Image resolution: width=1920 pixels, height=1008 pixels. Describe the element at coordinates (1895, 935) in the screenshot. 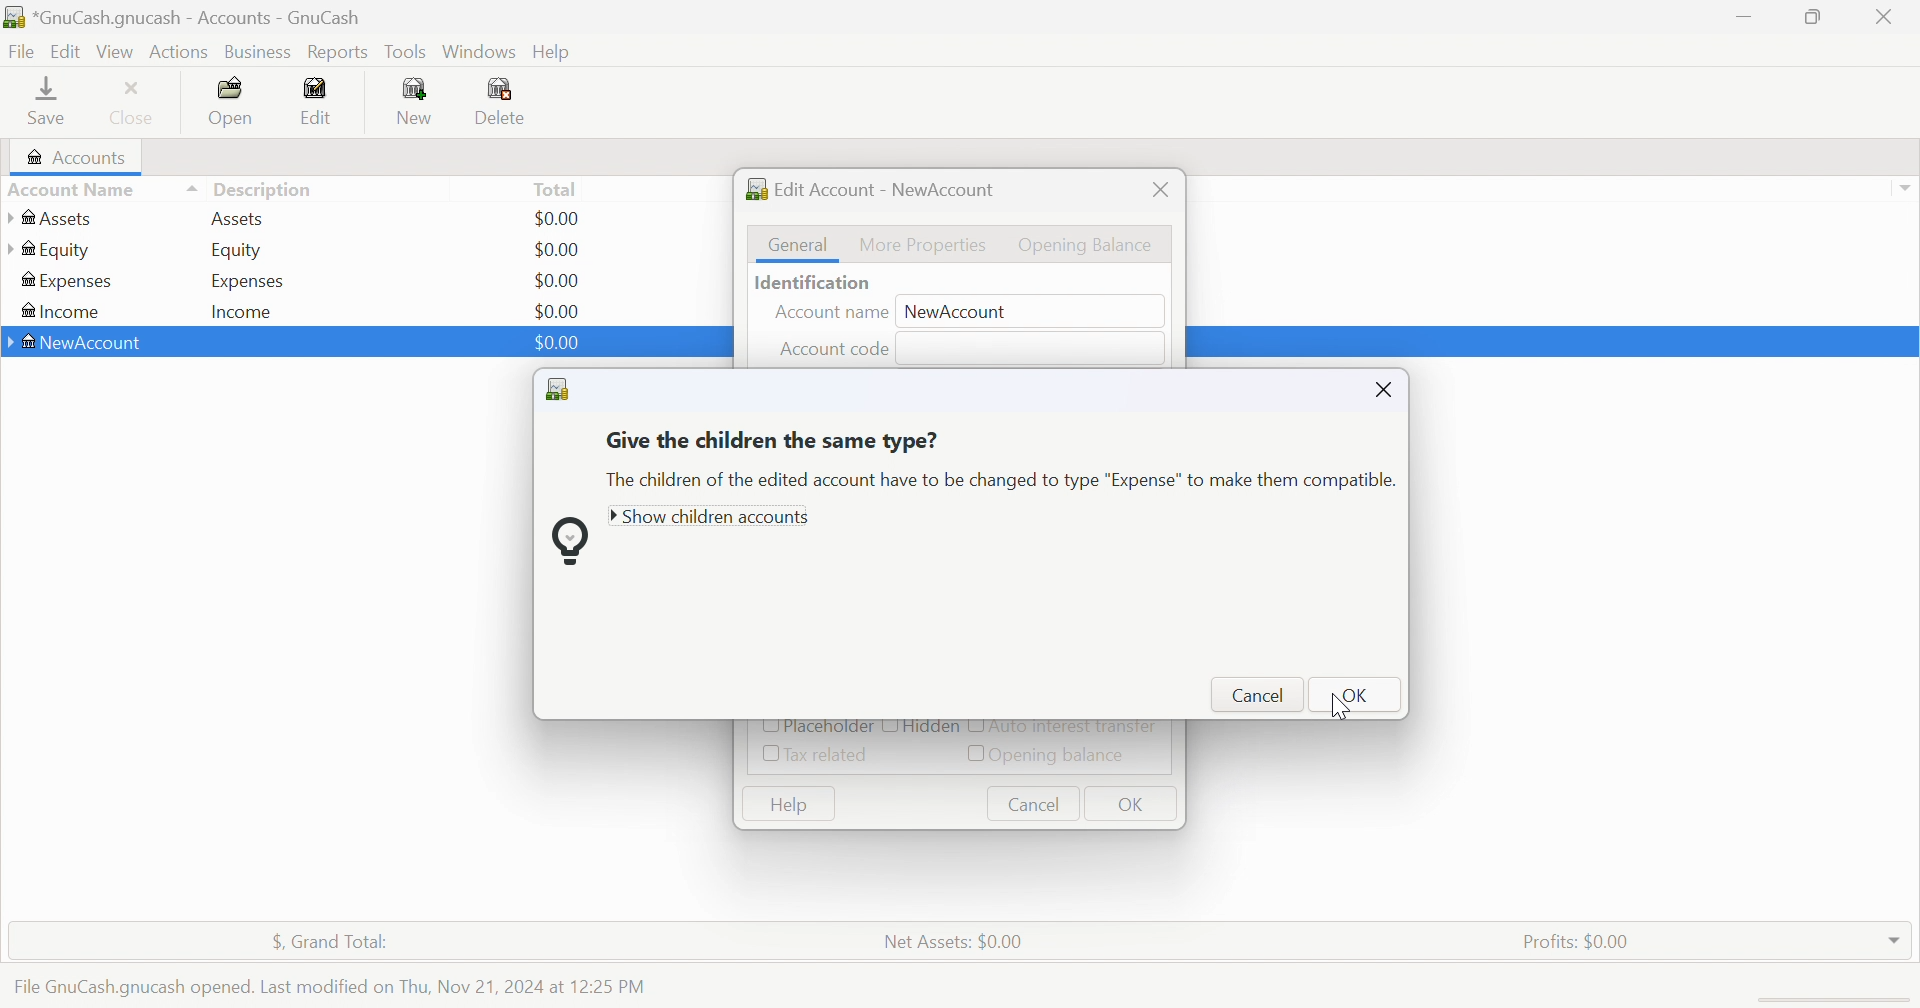

I see `Drop Down` at that location.